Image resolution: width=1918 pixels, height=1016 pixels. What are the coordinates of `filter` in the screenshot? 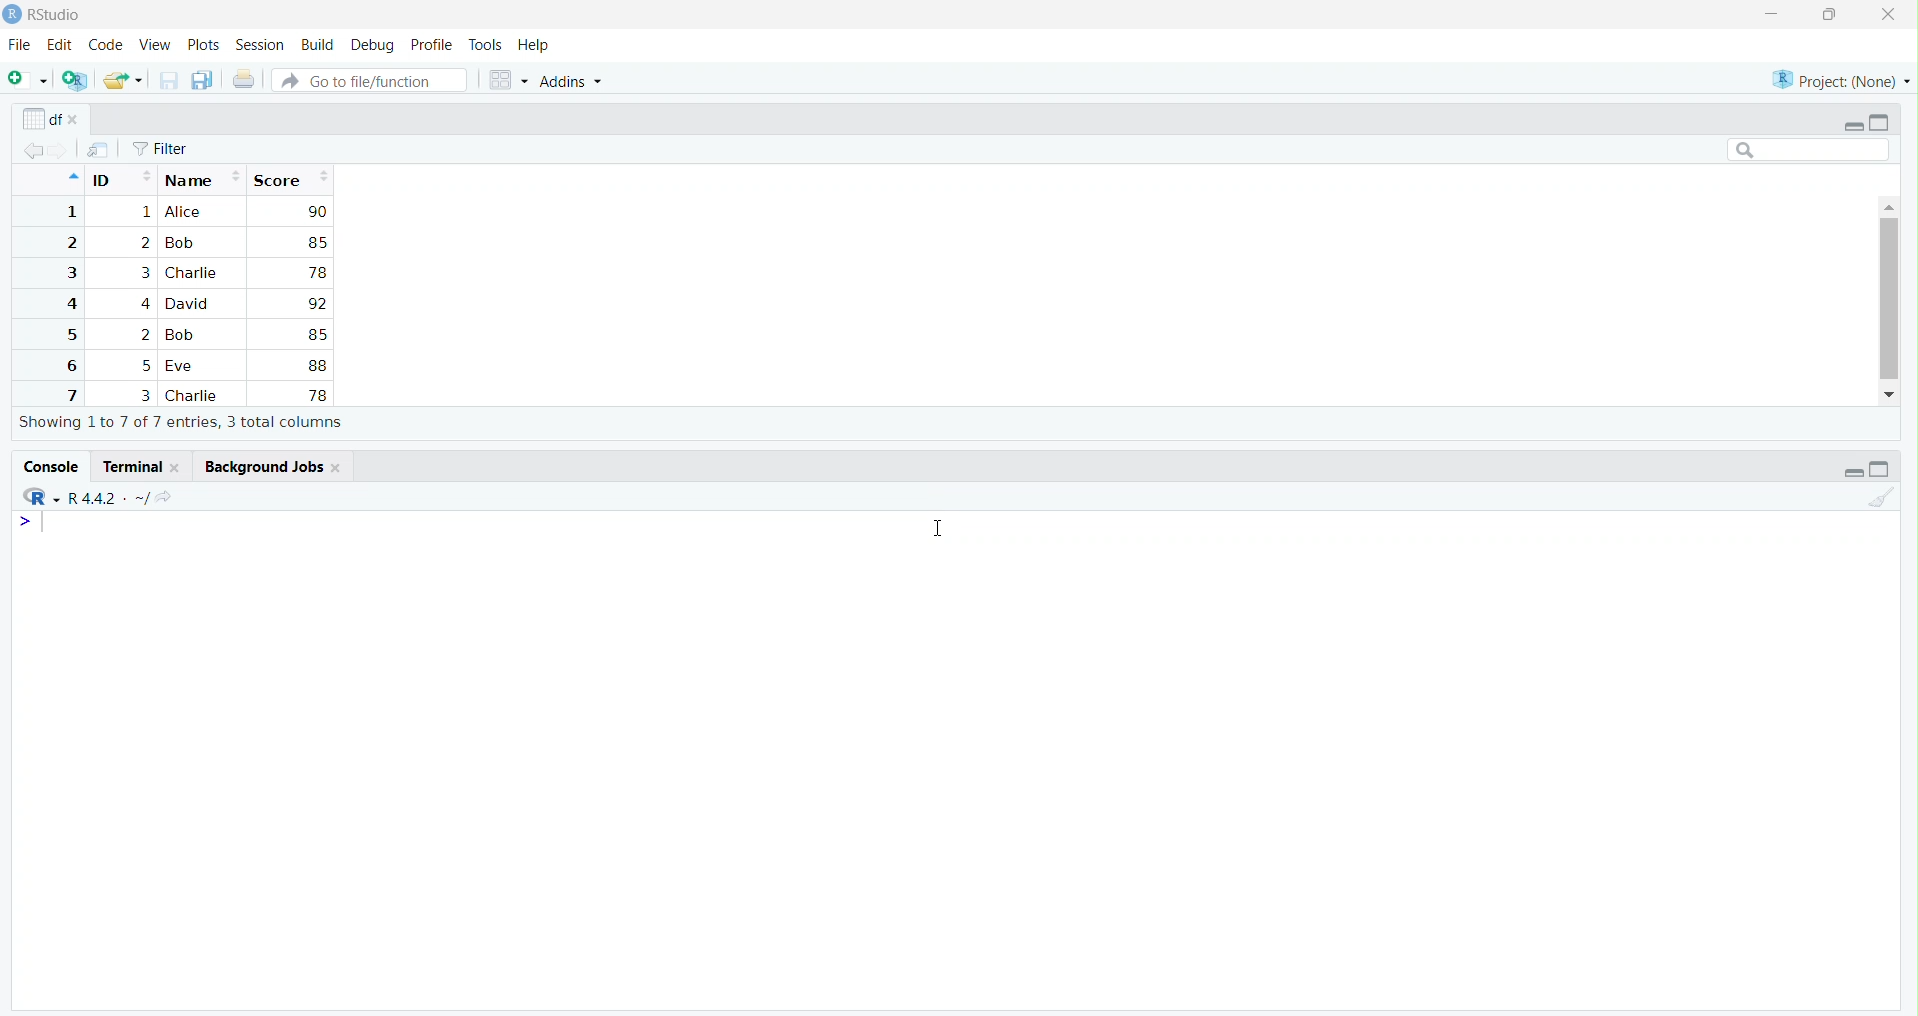 It's located at (161, 149).